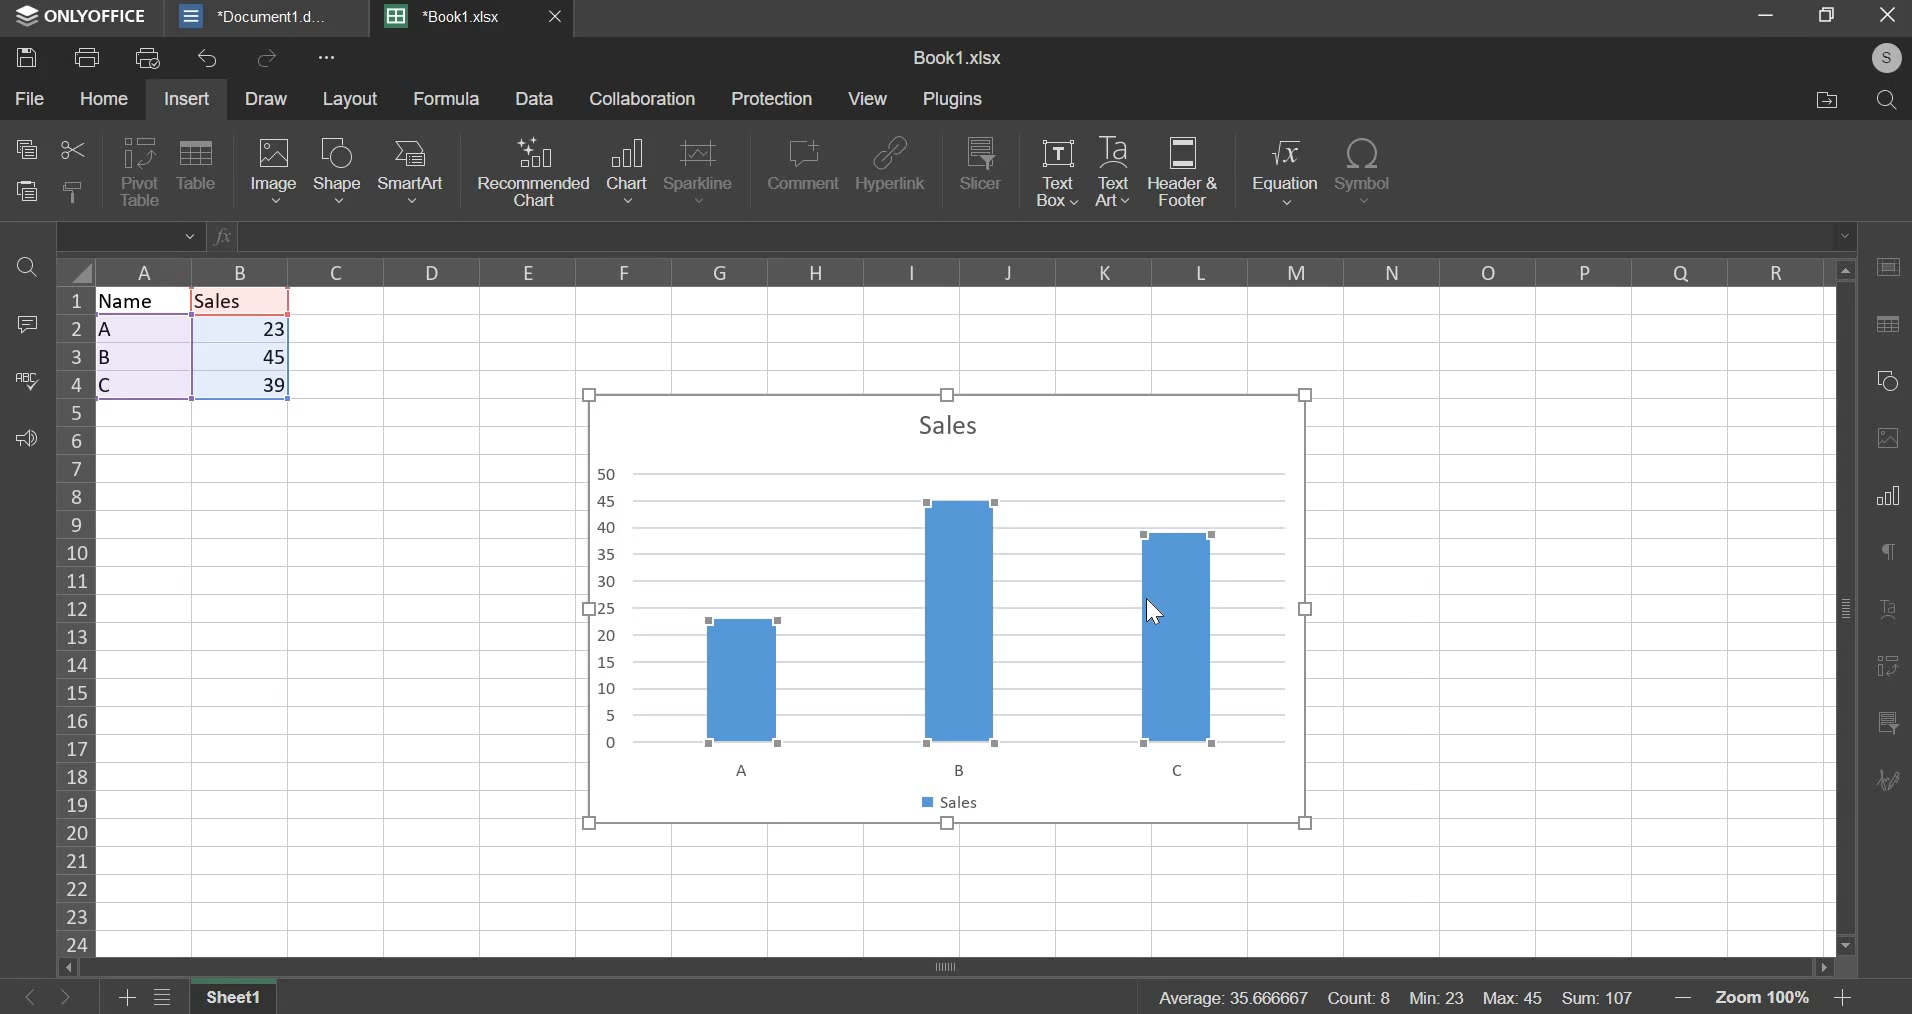 The height and width of the screenshot is (1014, 1912). What do you see at coordinates (140, 173) in the screenshot?
I see `pivot table` at bounding box center [140, 173].